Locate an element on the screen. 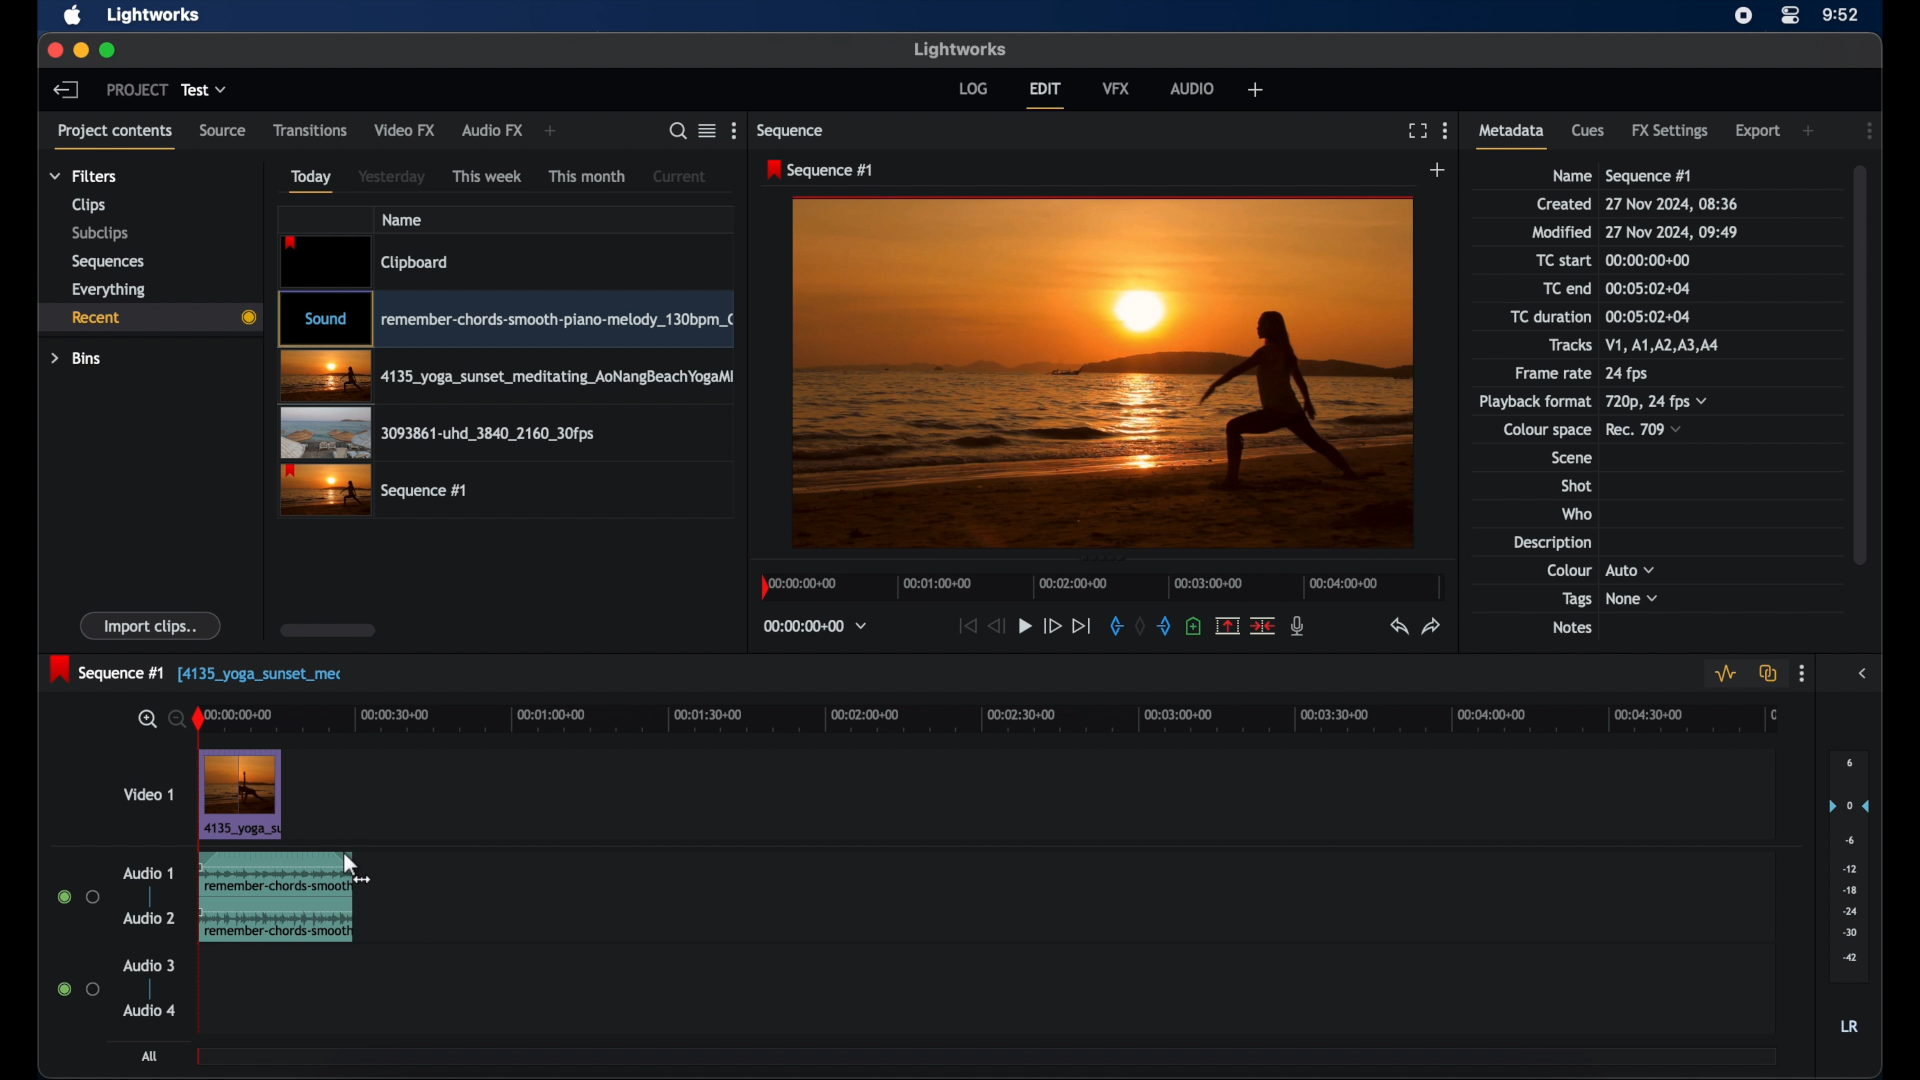 Image resolution: width=1920 pixels, height=1080 pixels. current is located at coordinates (682, 175).